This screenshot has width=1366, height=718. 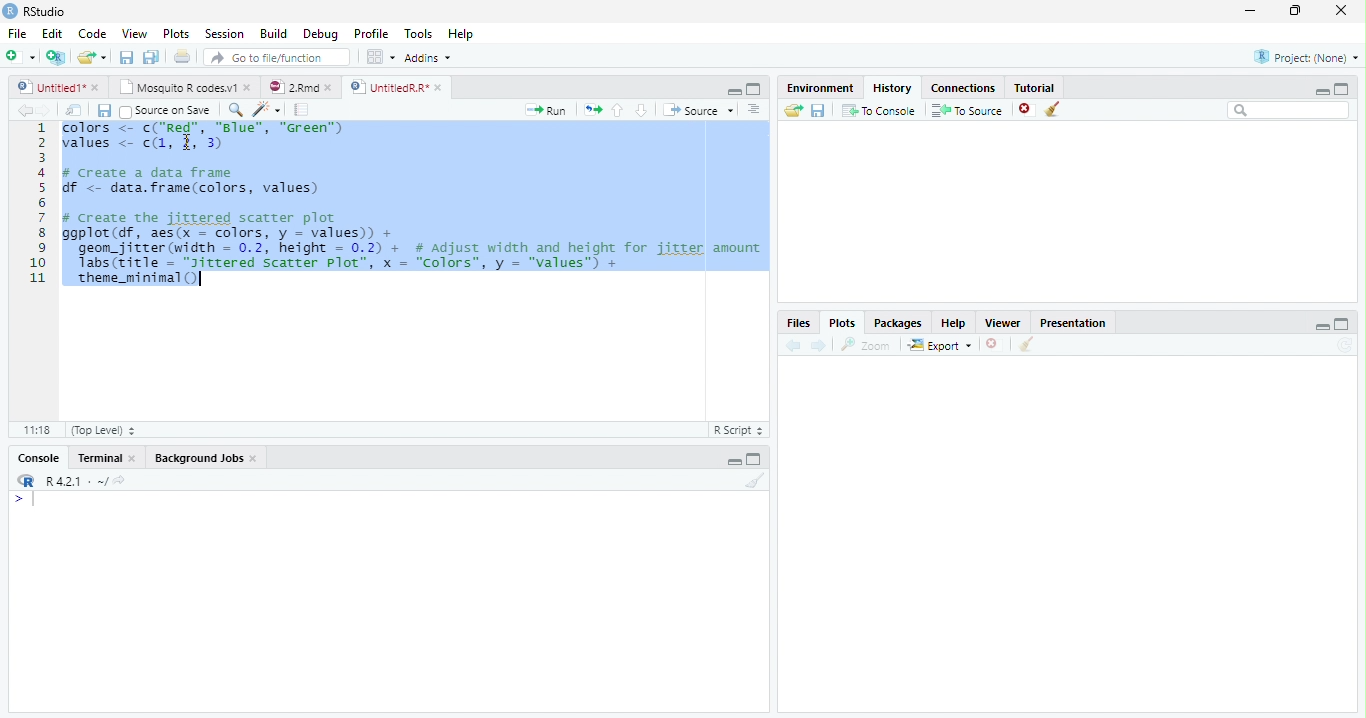 I want to click on Source, so click(x=698, y=110).